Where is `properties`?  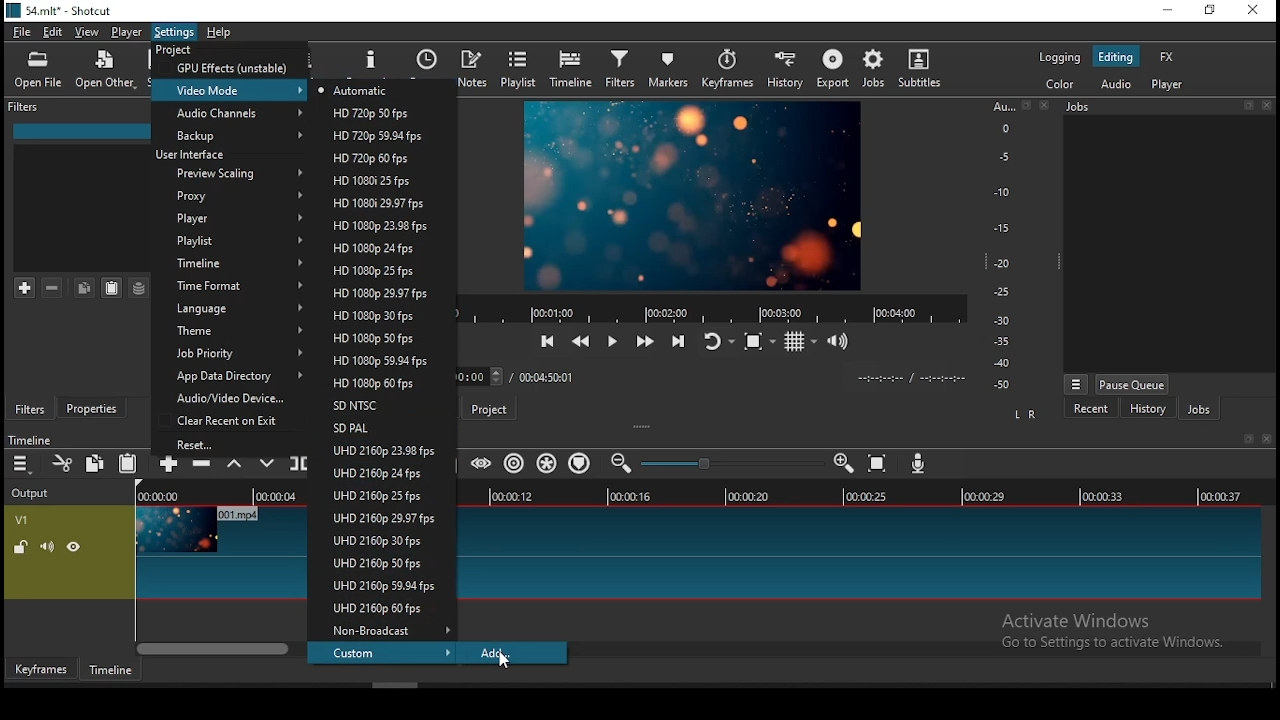
properties is located at coordinates (96, 409).